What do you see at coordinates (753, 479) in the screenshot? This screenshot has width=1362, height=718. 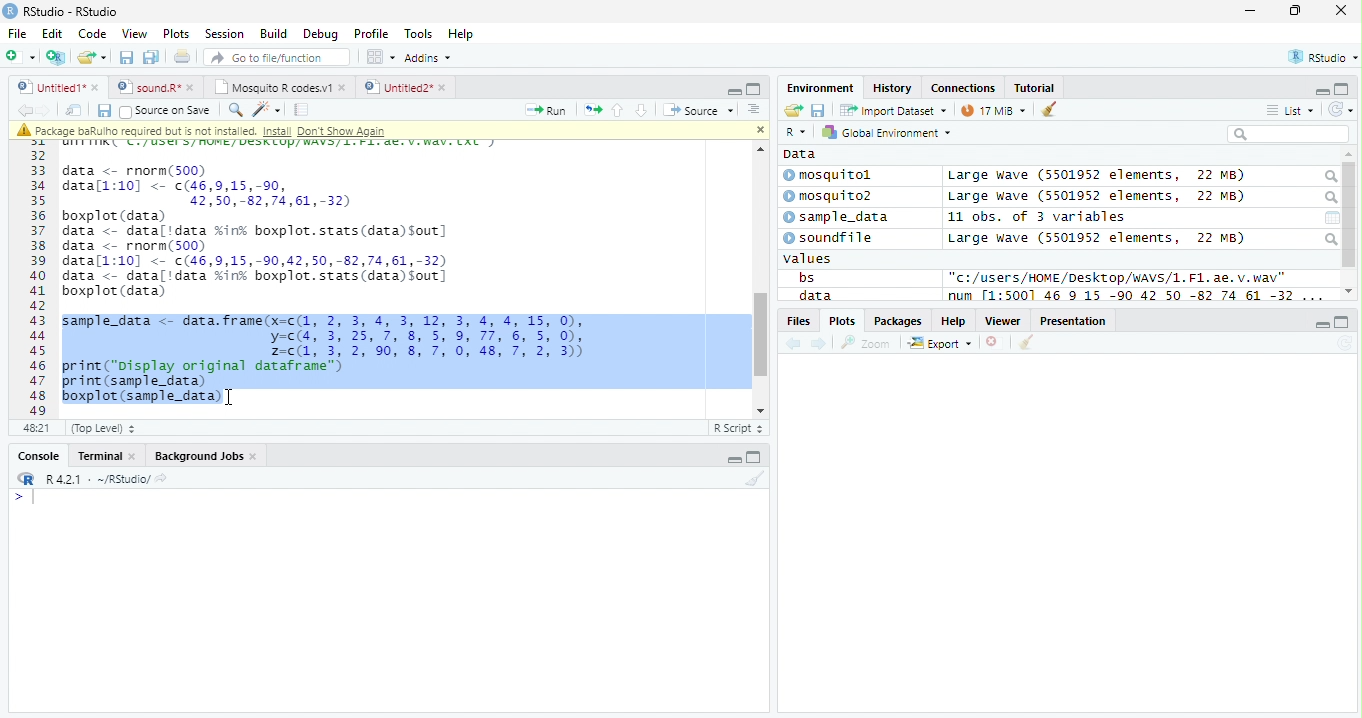 I see `clear workspace` at bounding box center [753, 479].